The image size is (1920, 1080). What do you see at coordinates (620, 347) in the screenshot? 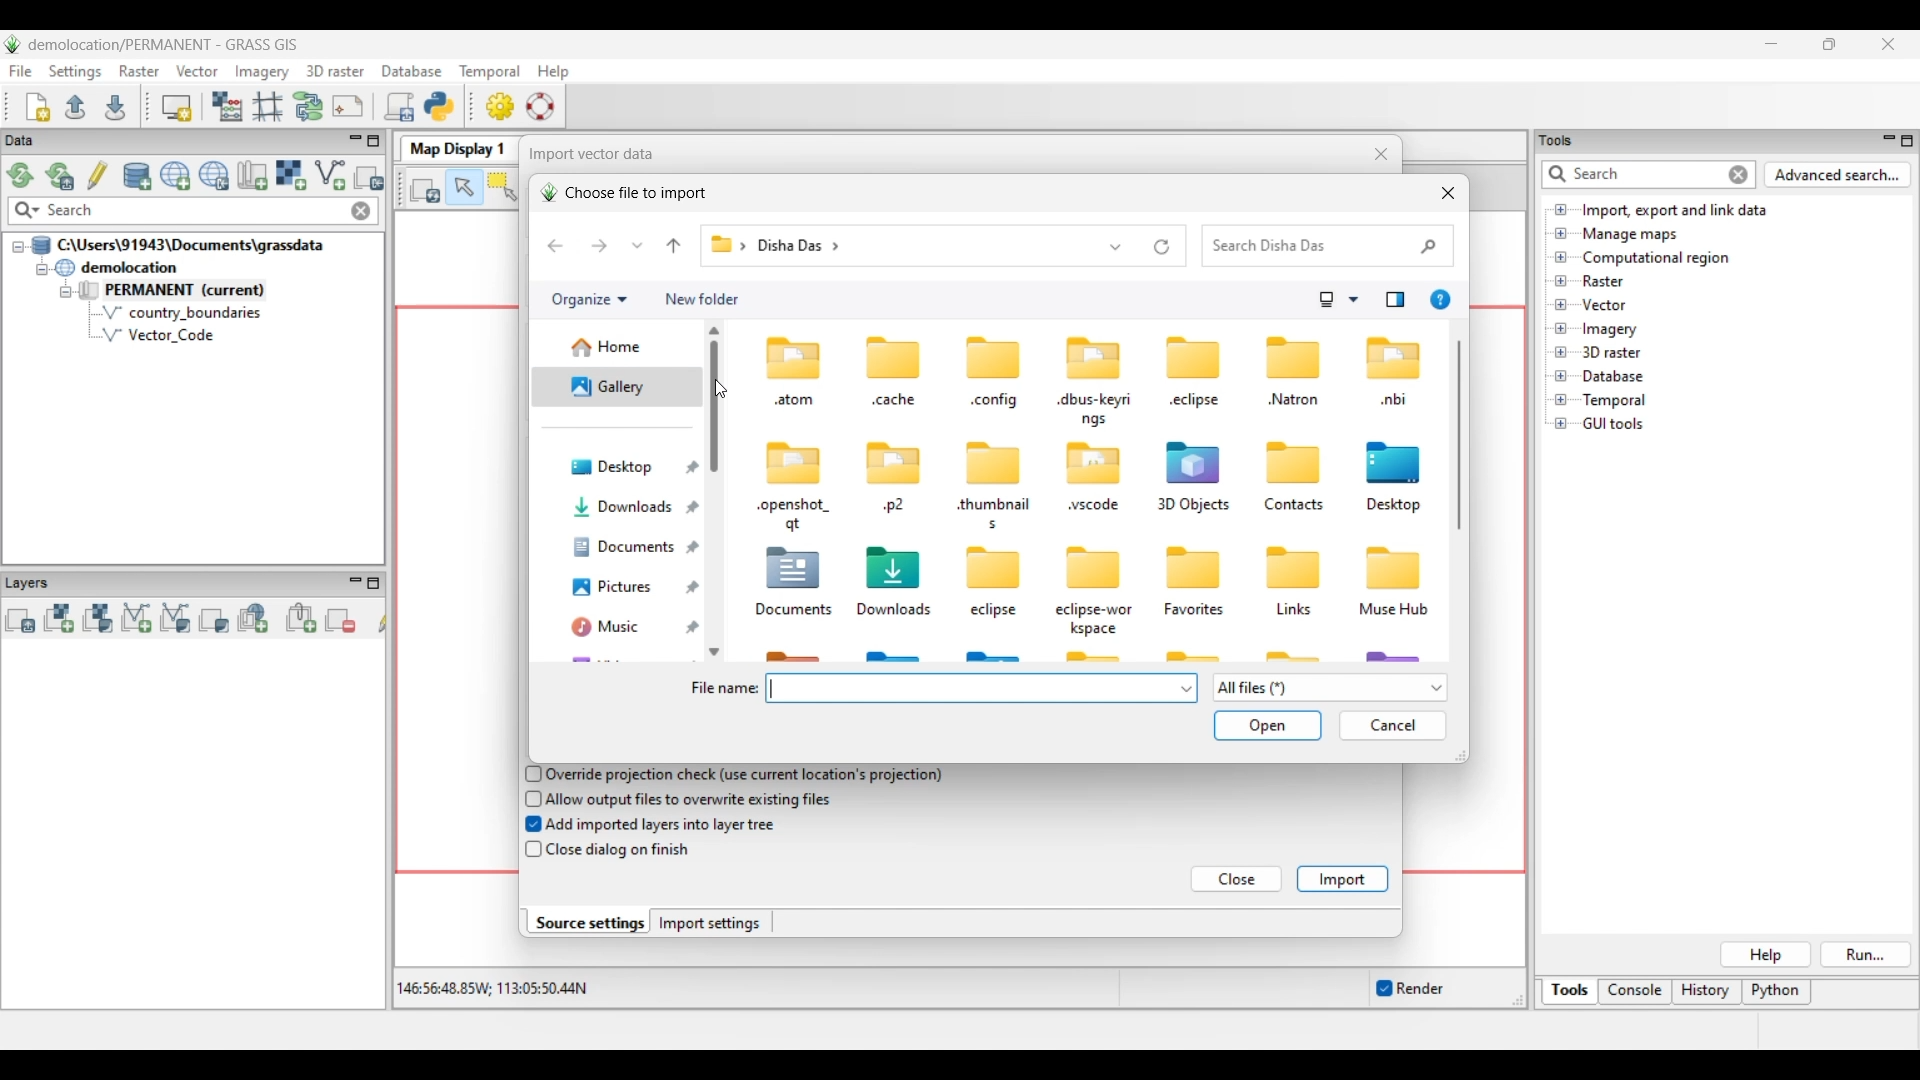
I see `Home folder` at bounding box center [620, 347].